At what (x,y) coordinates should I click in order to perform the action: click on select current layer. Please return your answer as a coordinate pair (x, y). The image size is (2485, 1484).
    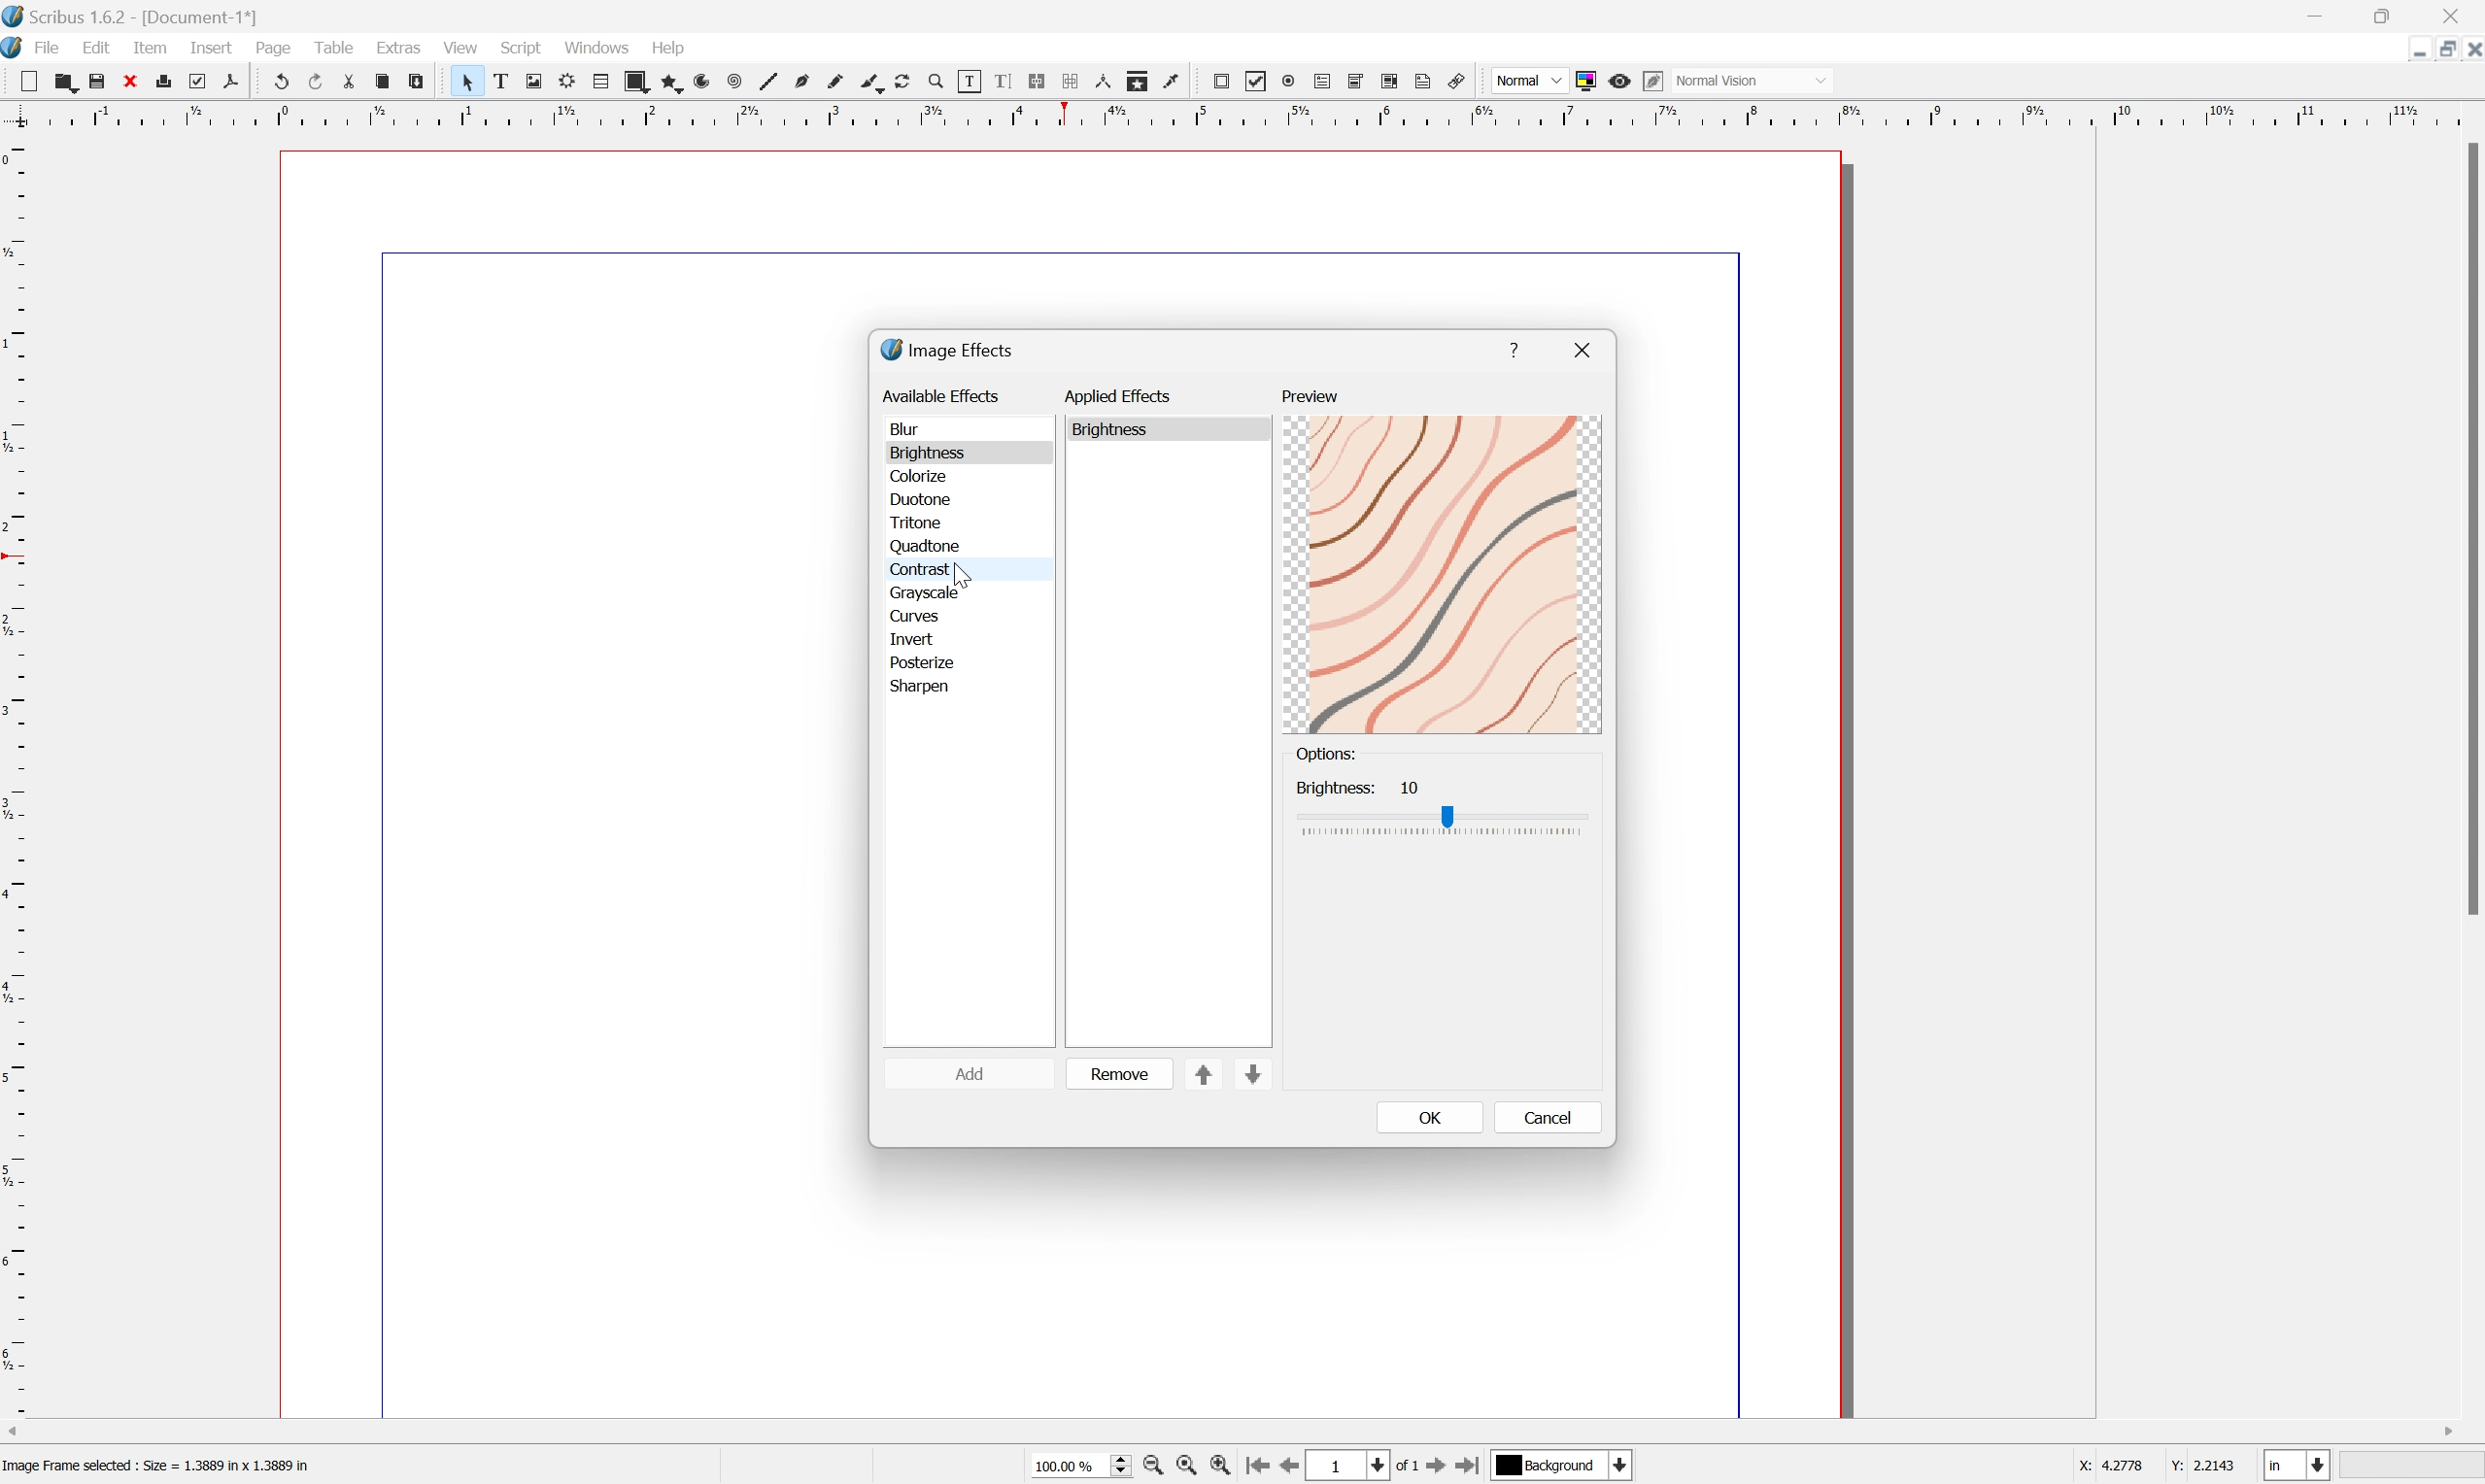
    Looking at the image, I should click on (1566, 1467).